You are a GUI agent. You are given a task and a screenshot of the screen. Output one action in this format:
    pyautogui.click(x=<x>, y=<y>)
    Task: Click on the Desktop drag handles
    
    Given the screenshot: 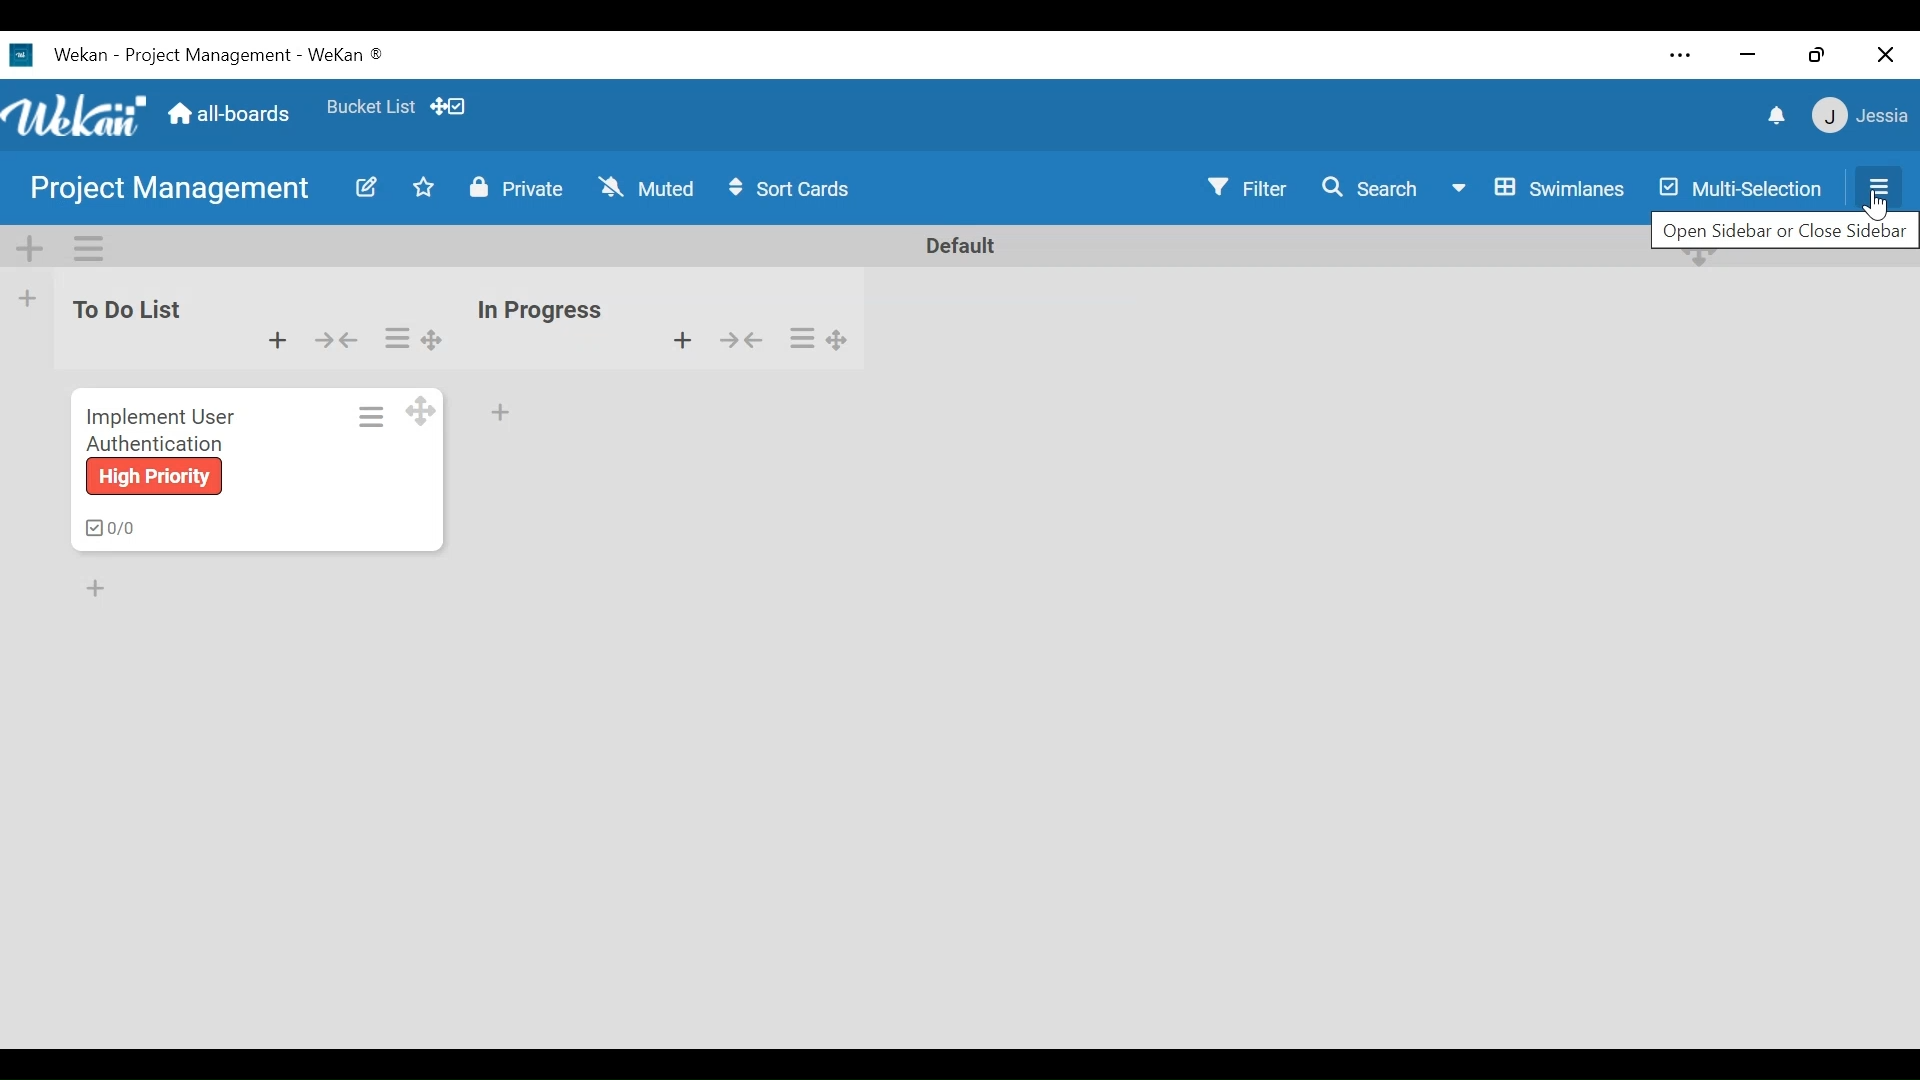 What is the action you would take?
    pyautogui.click(x=1694, y=258)
    